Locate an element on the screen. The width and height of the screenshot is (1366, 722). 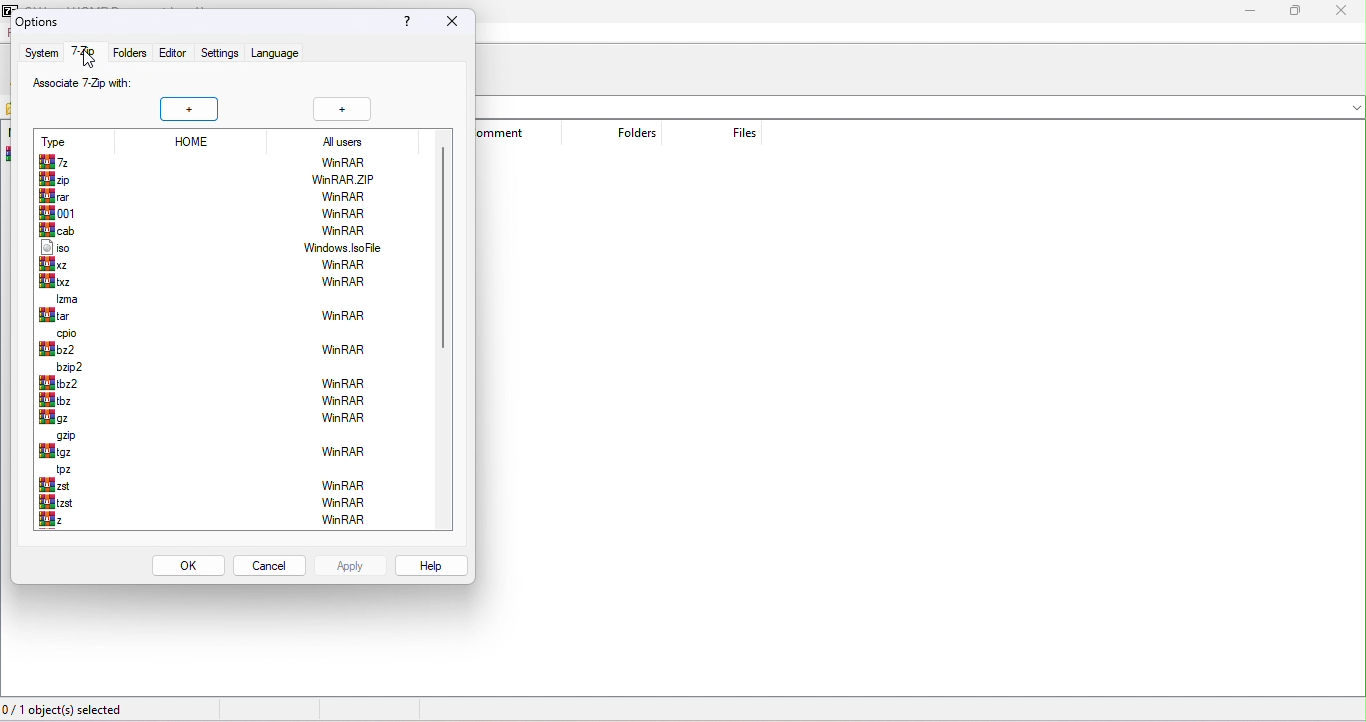
options is located at coordinates (40, 22).